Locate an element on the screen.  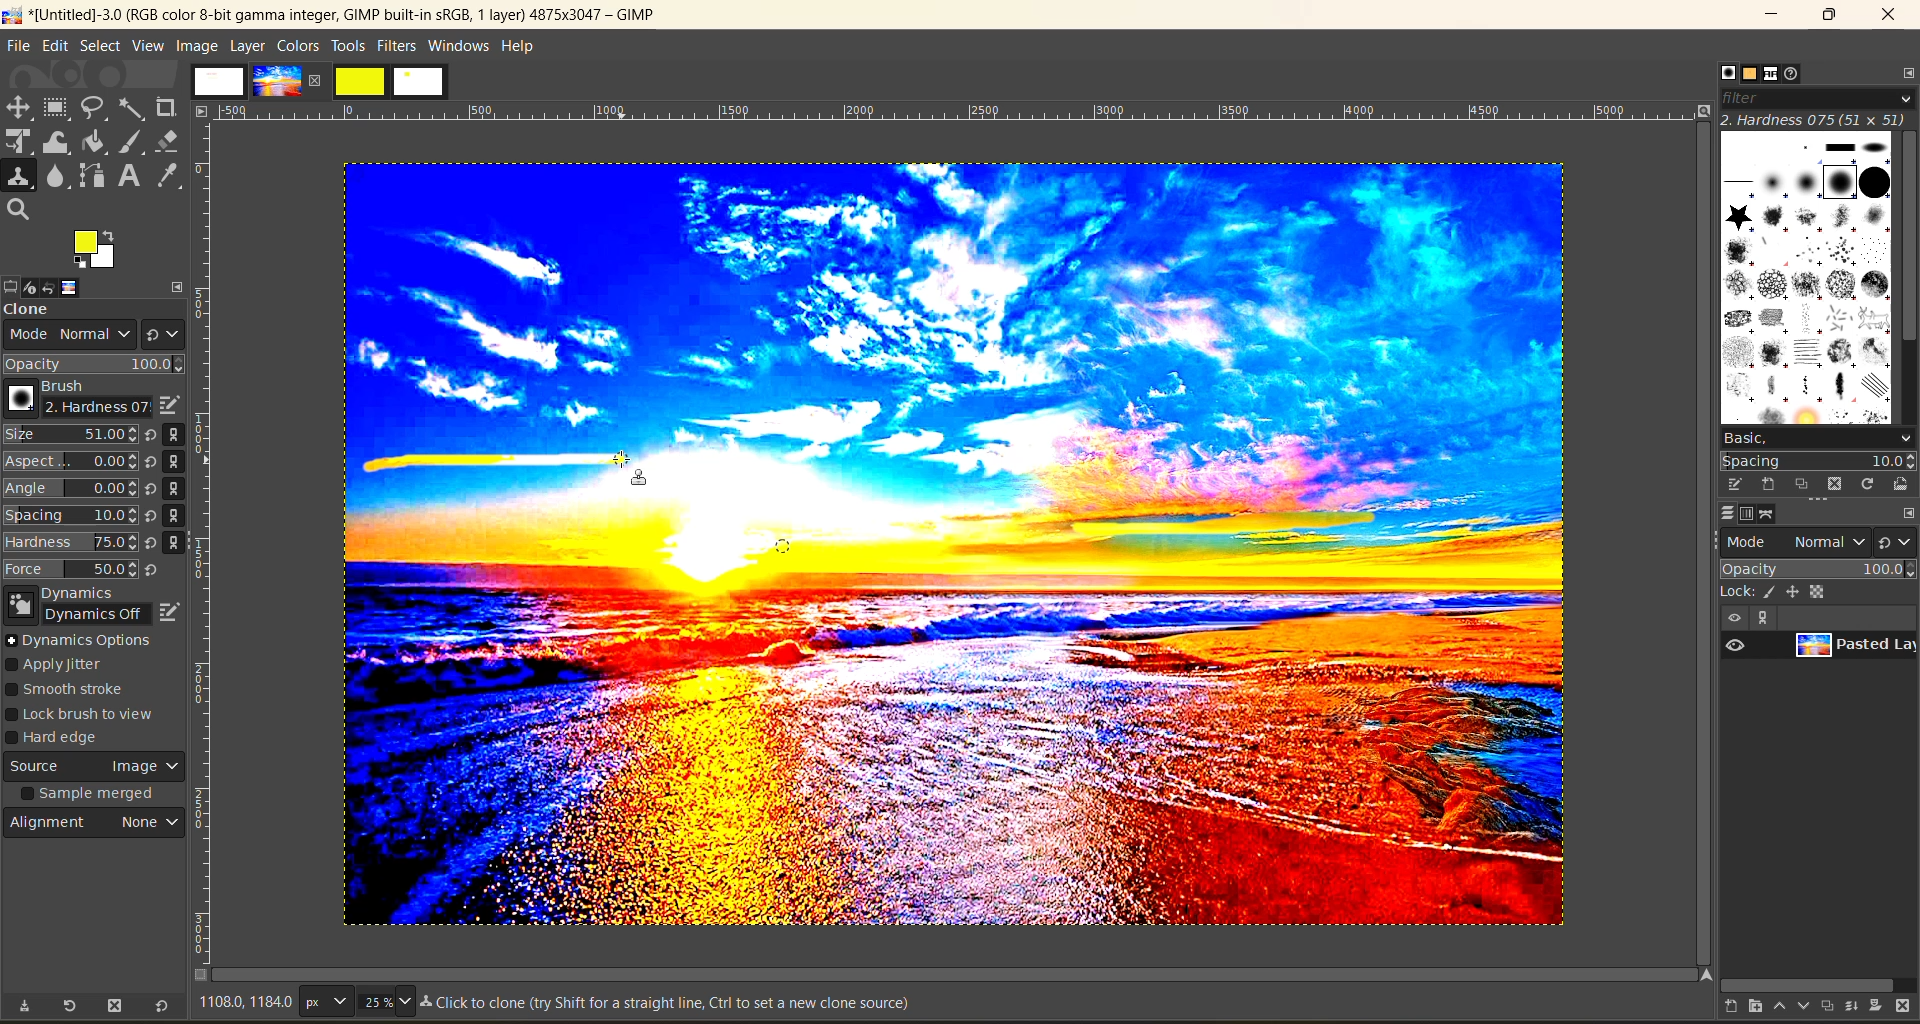
refresh brushes is located at coordinates (1867, 484).